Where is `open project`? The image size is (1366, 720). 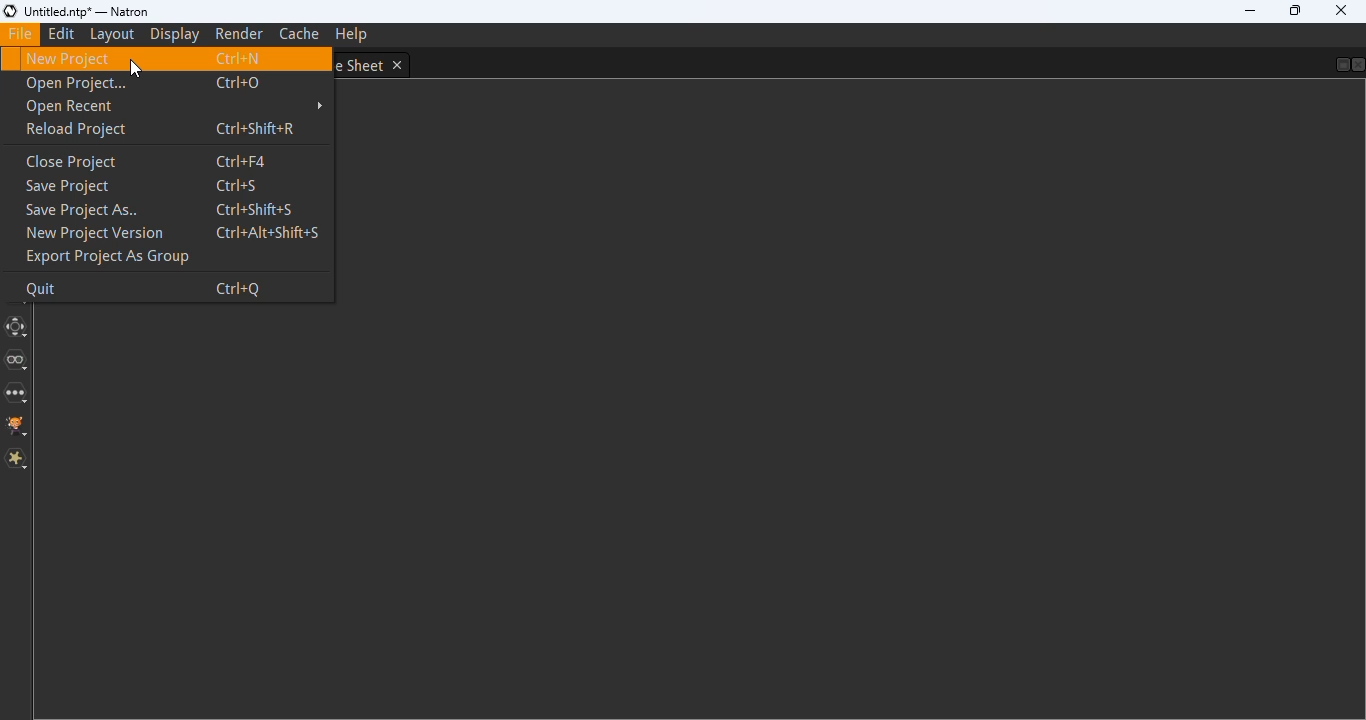
open project is located at coordinates (172, 83).